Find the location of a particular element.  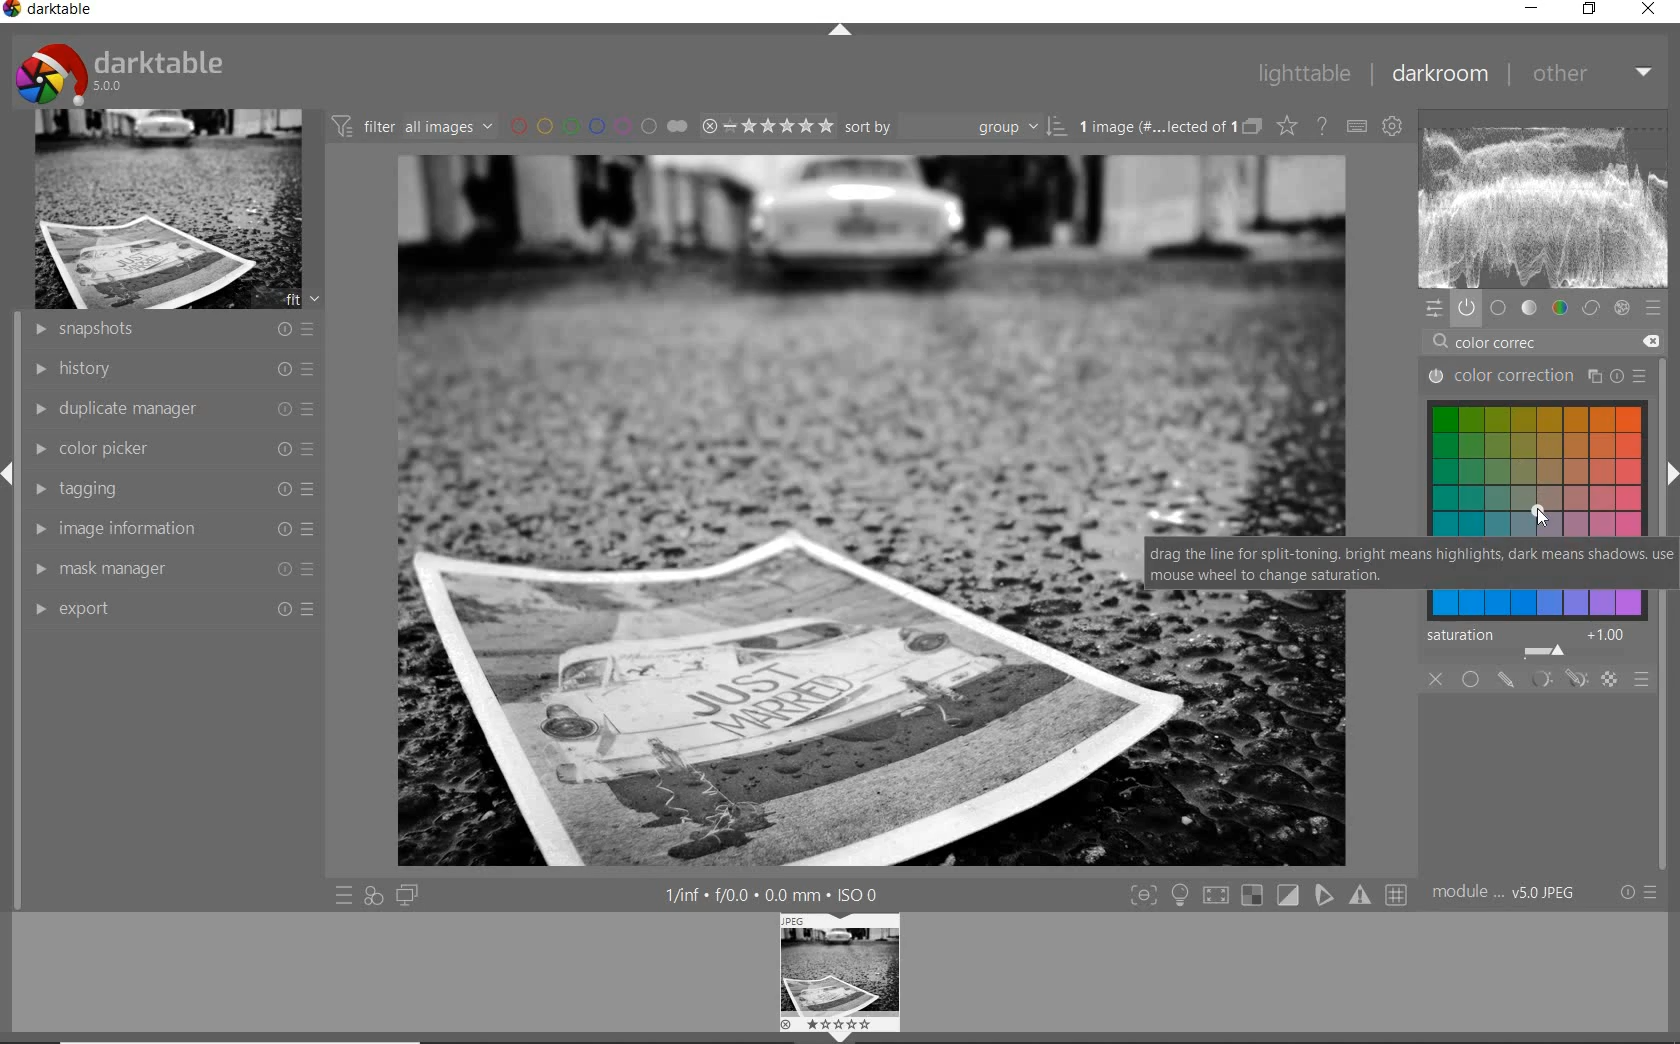

display information is located at coordinates (1410, 565).